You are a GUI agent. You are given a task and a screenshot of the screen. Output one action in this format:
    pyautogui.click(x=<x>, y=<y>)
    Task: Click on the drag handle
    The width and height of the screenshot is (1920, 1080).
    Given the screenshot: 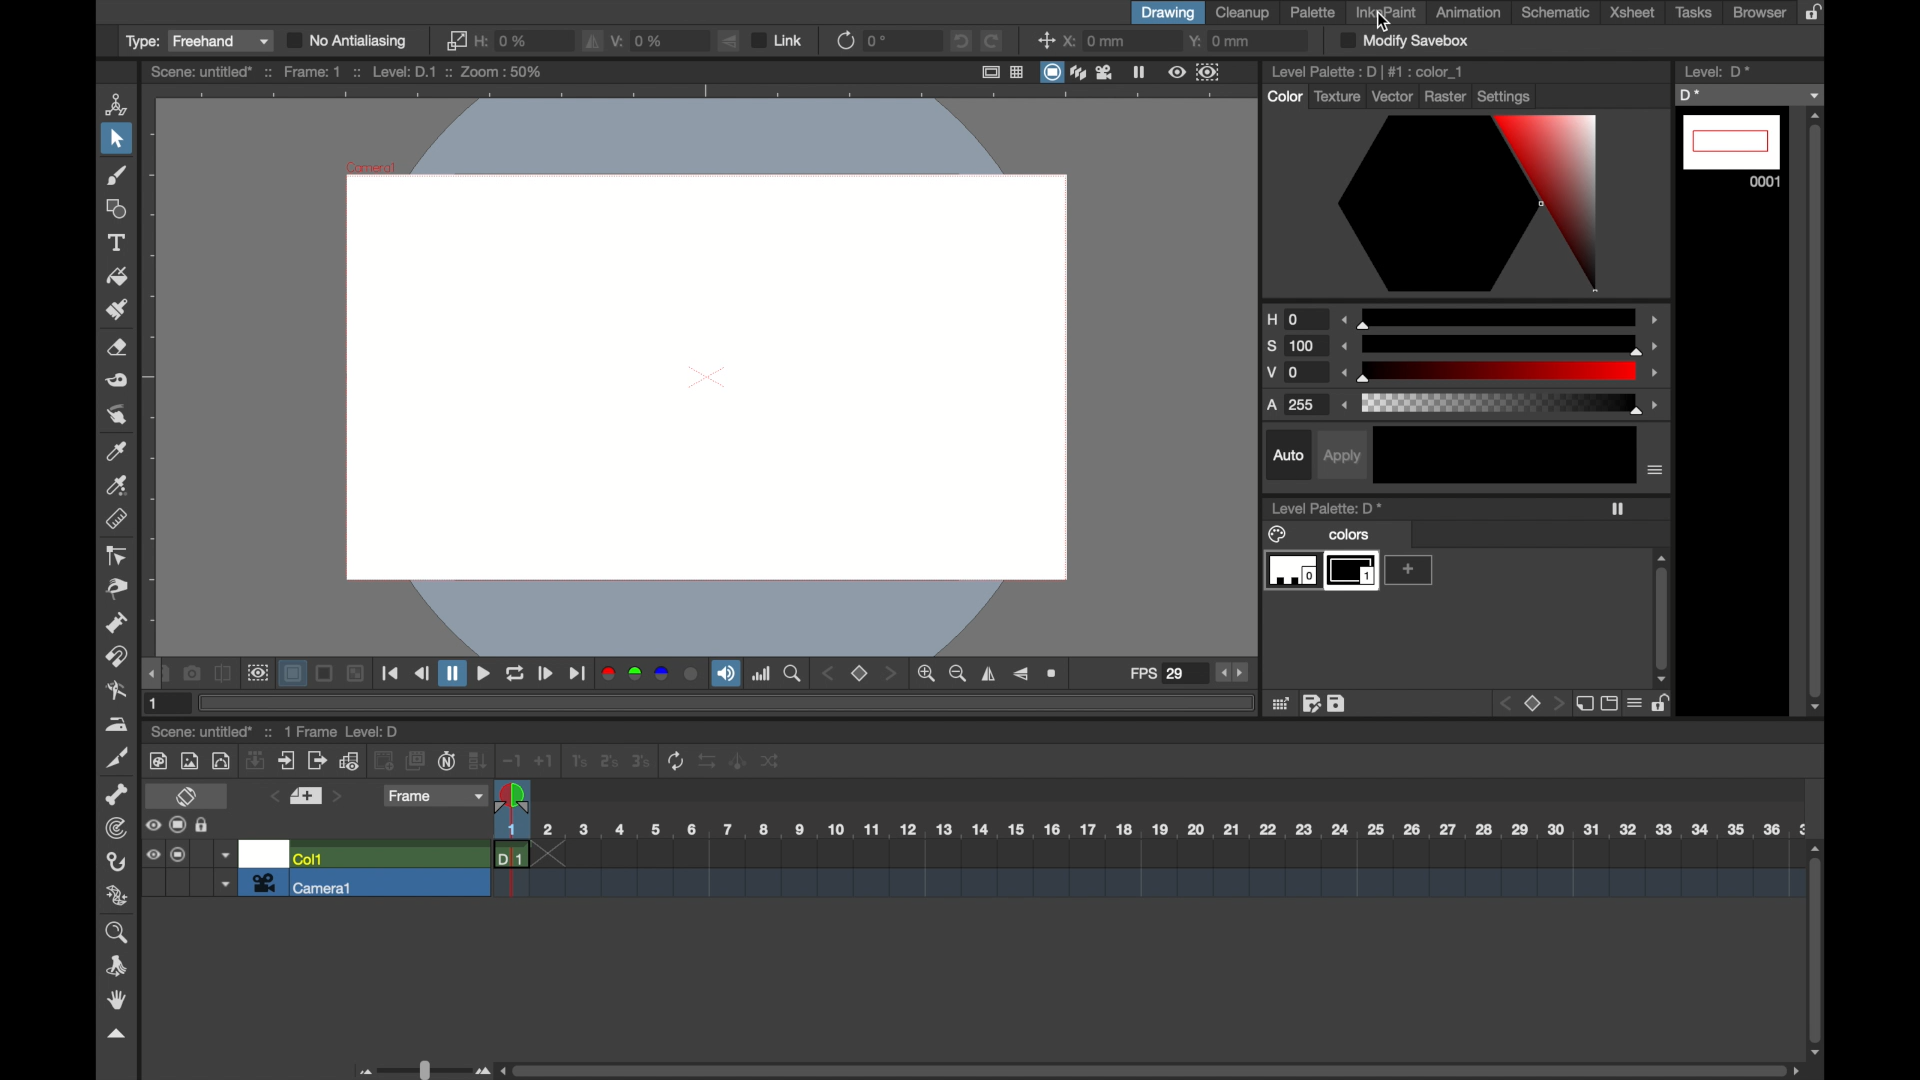 What is the action you would take?
    pyautogui.click(x=152, y=673)
    